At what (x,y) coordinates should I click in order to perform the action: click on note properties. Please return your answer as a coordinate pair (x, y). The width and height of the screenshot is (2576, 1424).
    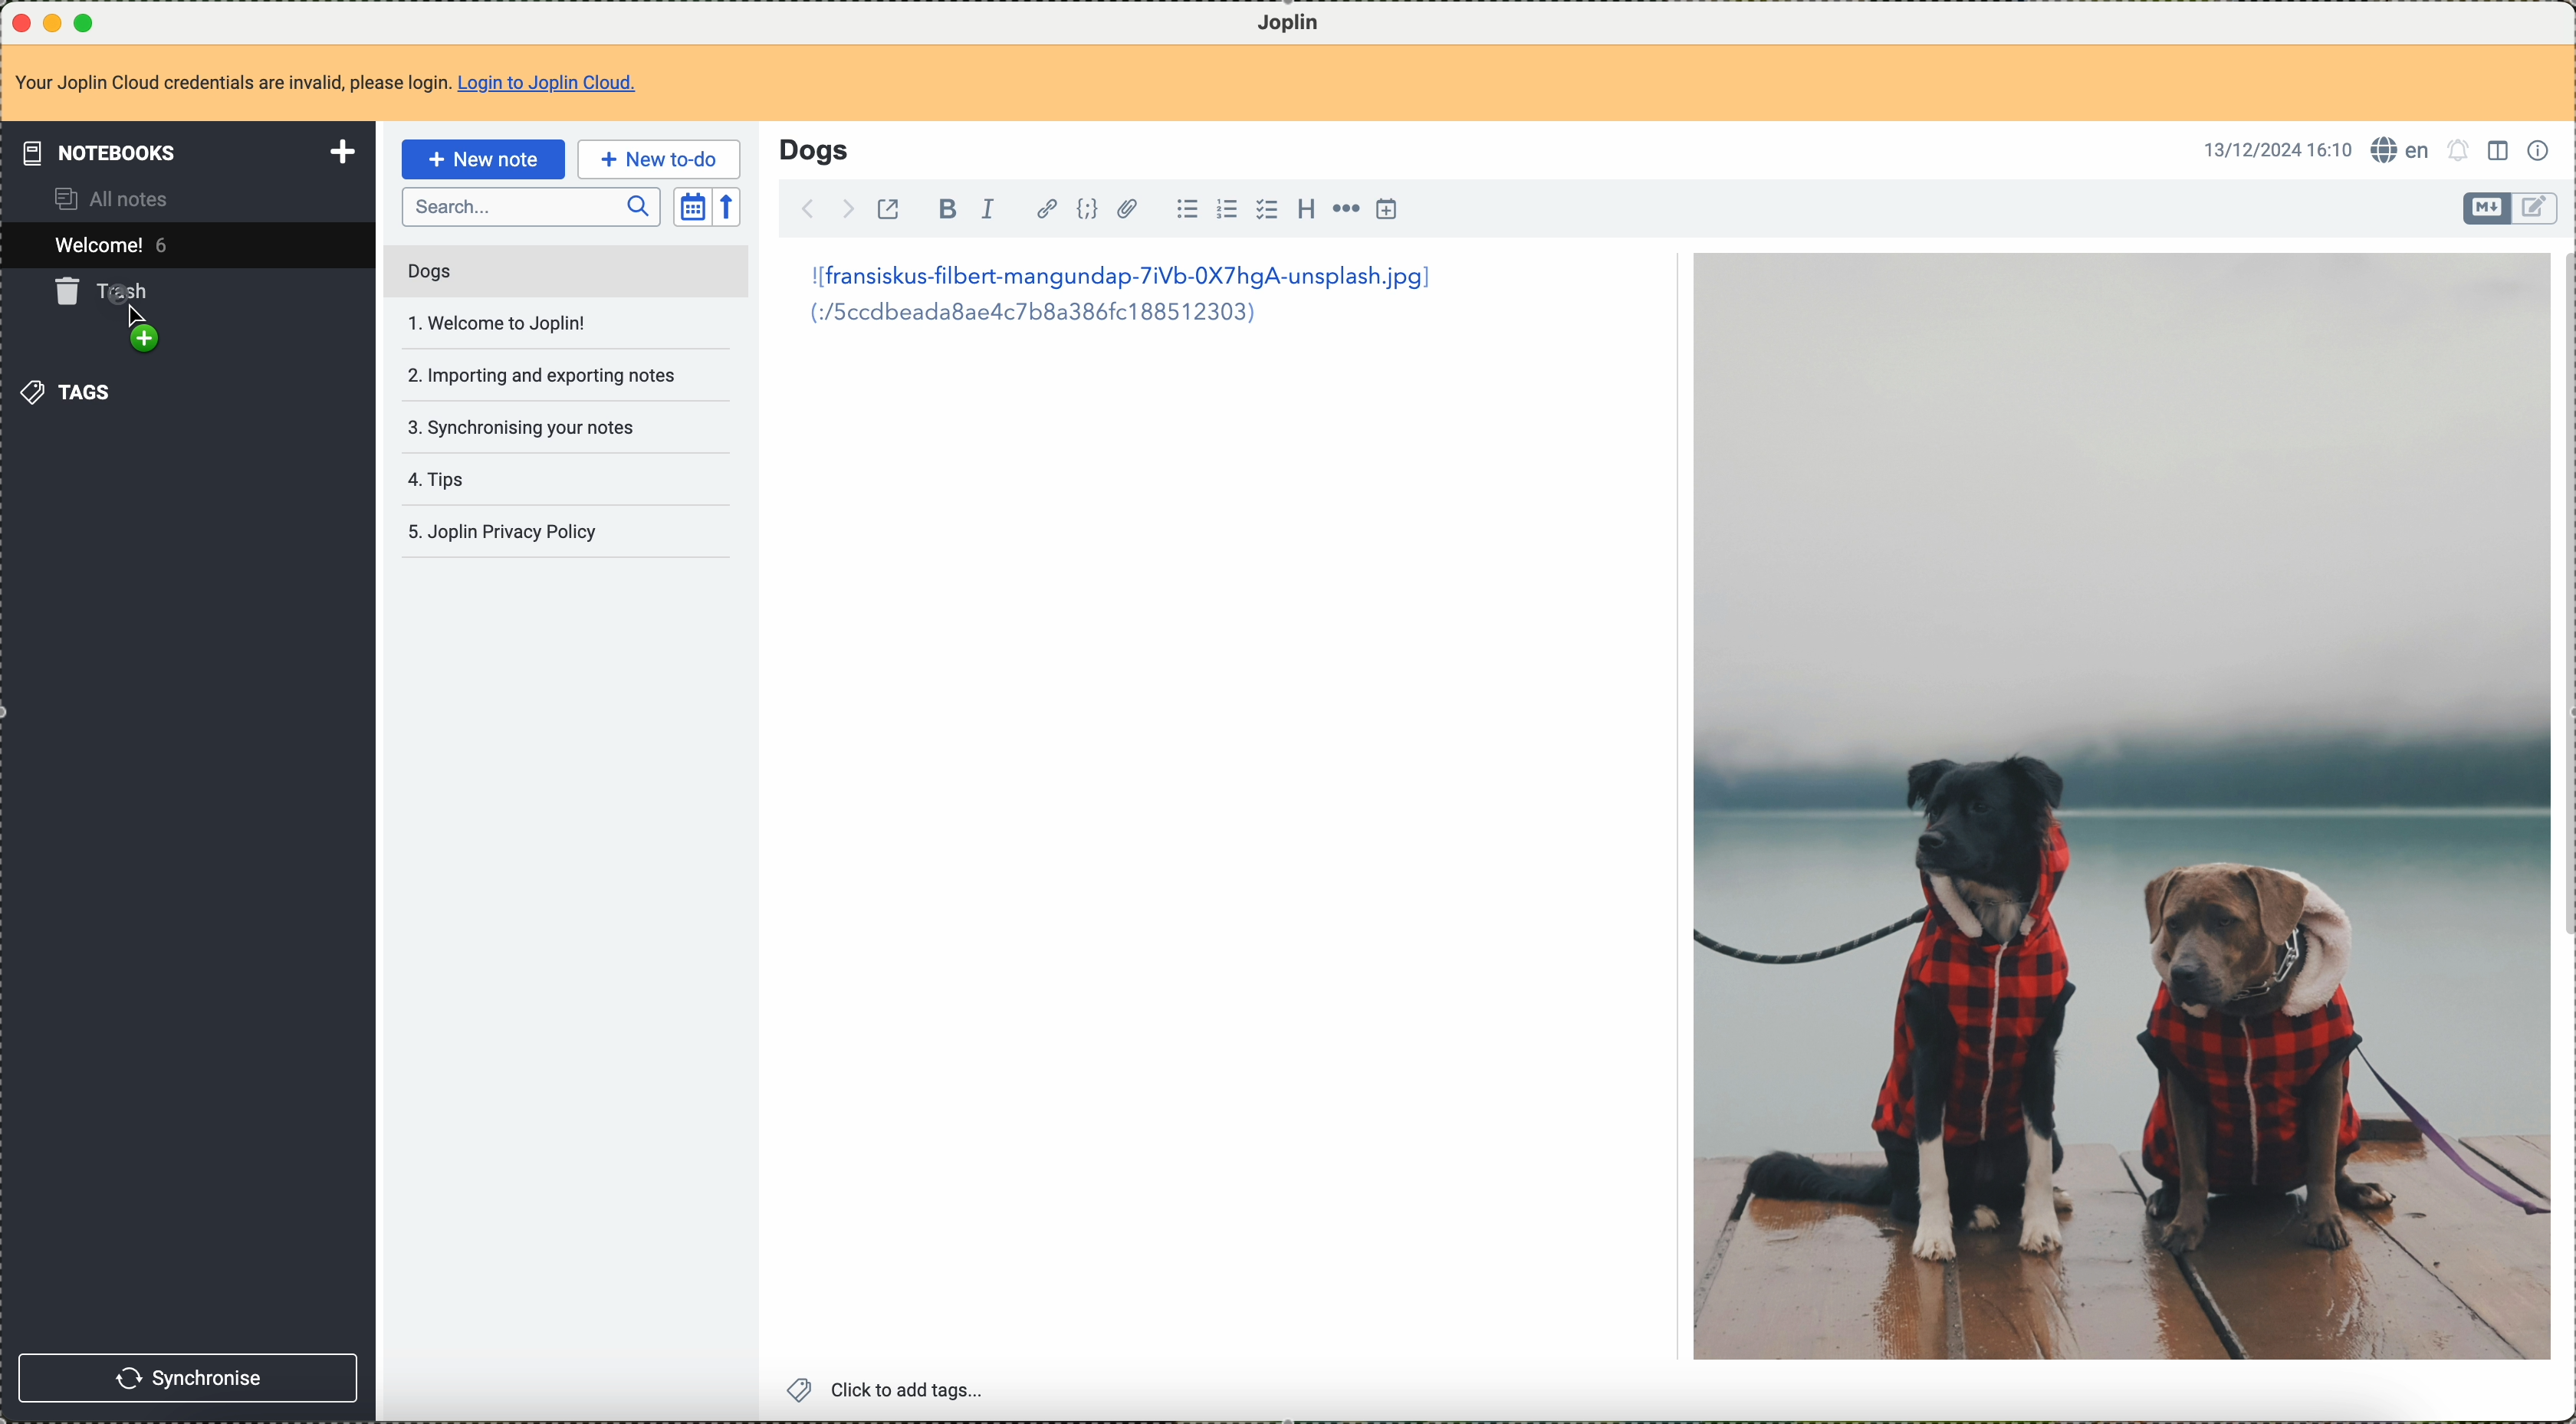
    Looking at the image, I should click on (2542, 152).